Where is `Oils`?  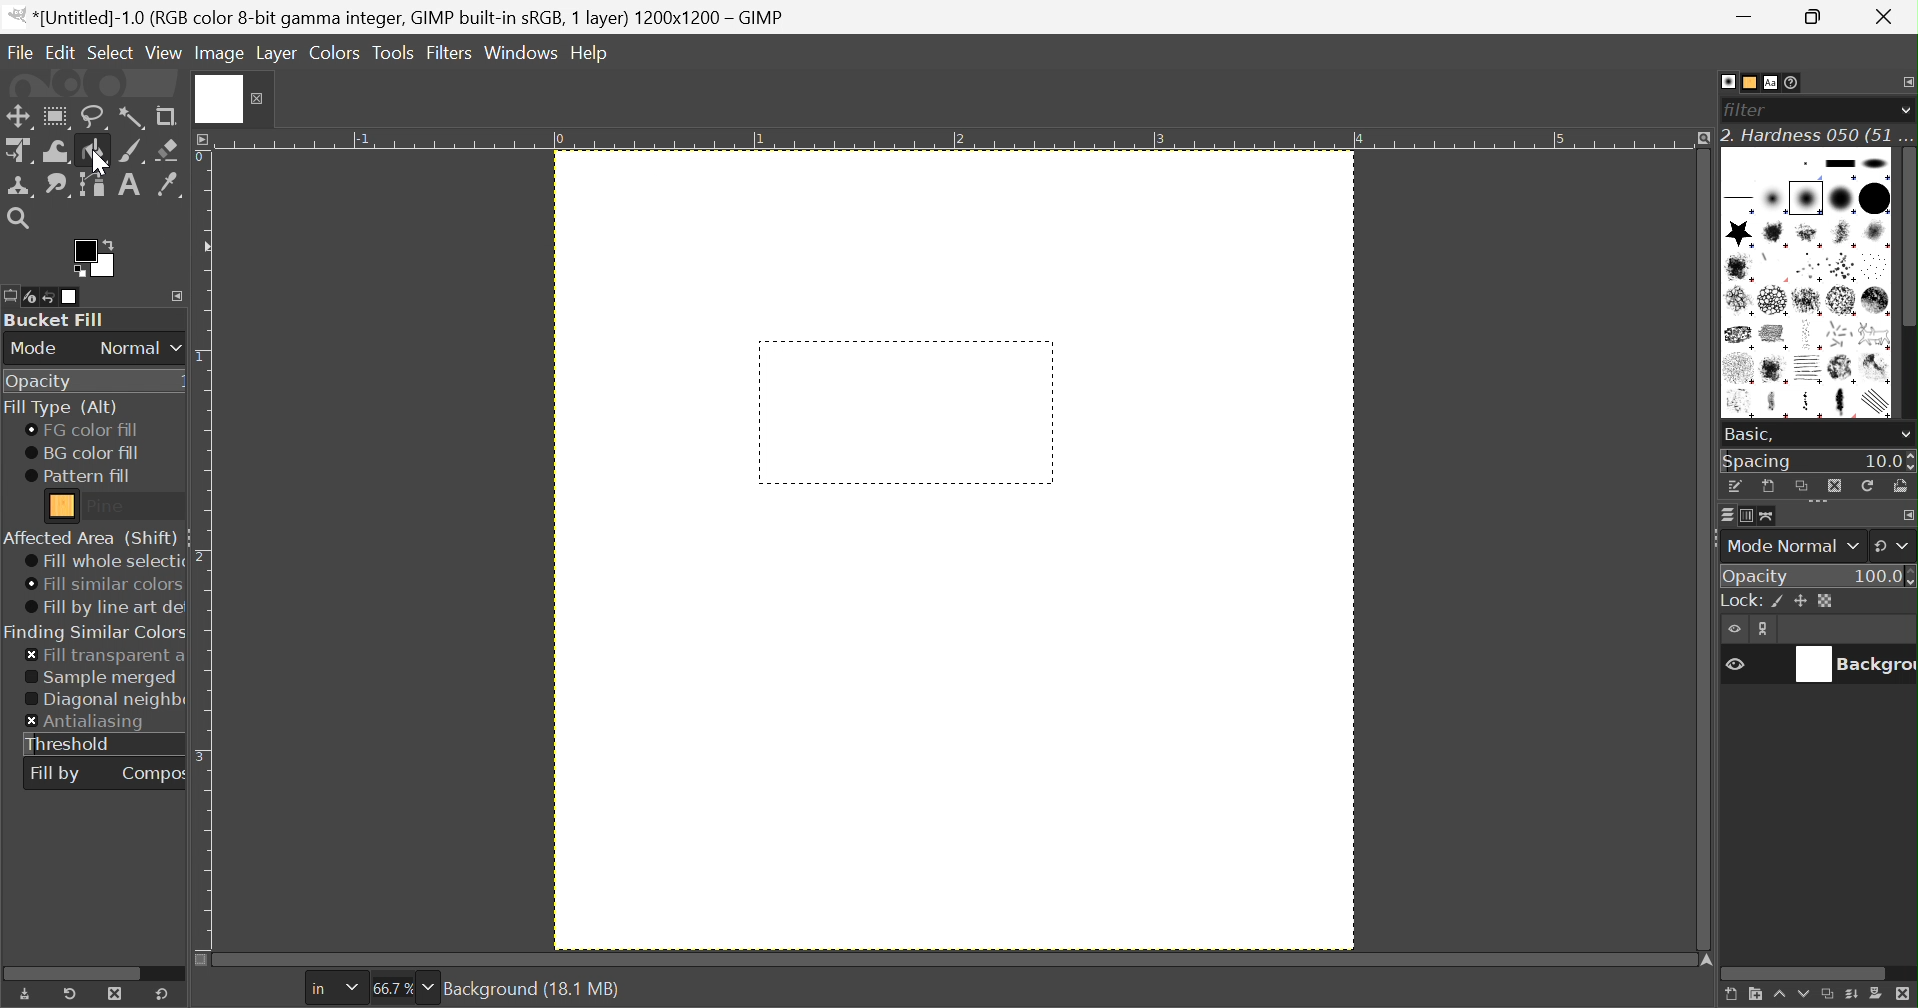 Oils is located at coordinates (1741, 403).